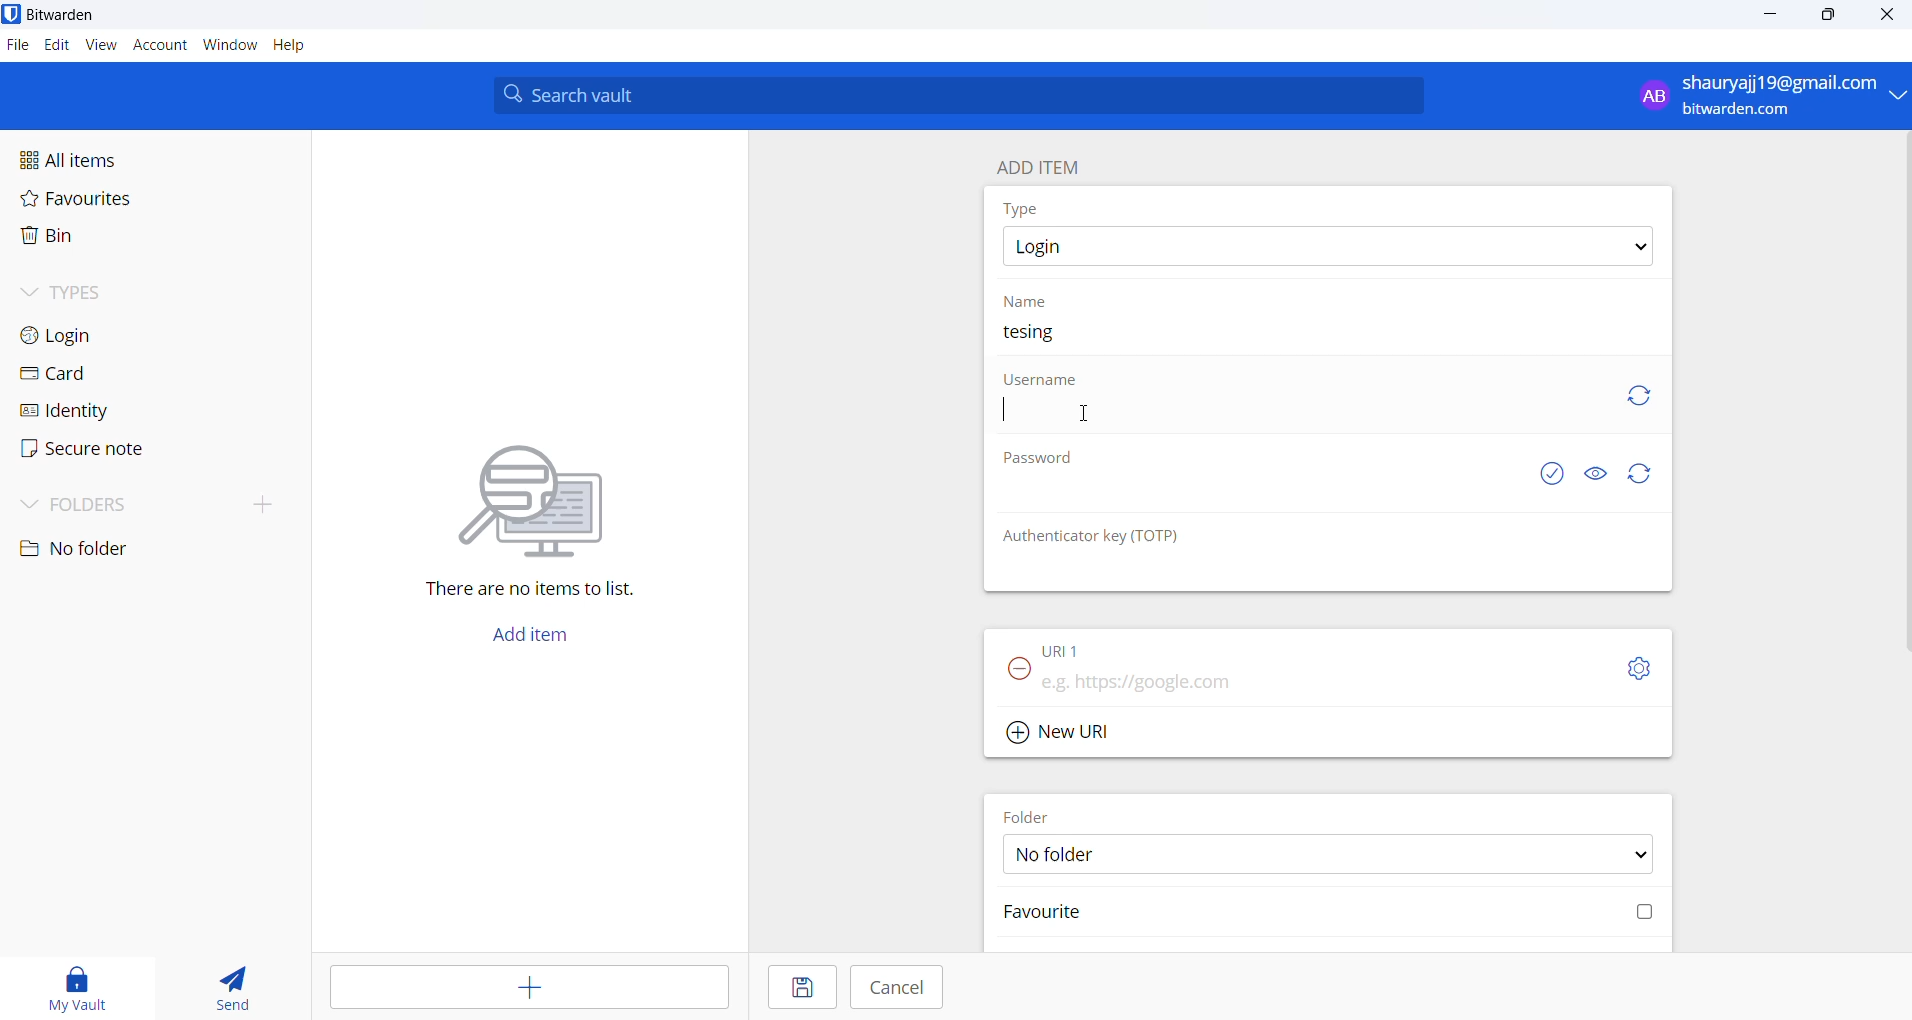 The image size is (1912, 1020). I want to click on edit, so click(56, 47).